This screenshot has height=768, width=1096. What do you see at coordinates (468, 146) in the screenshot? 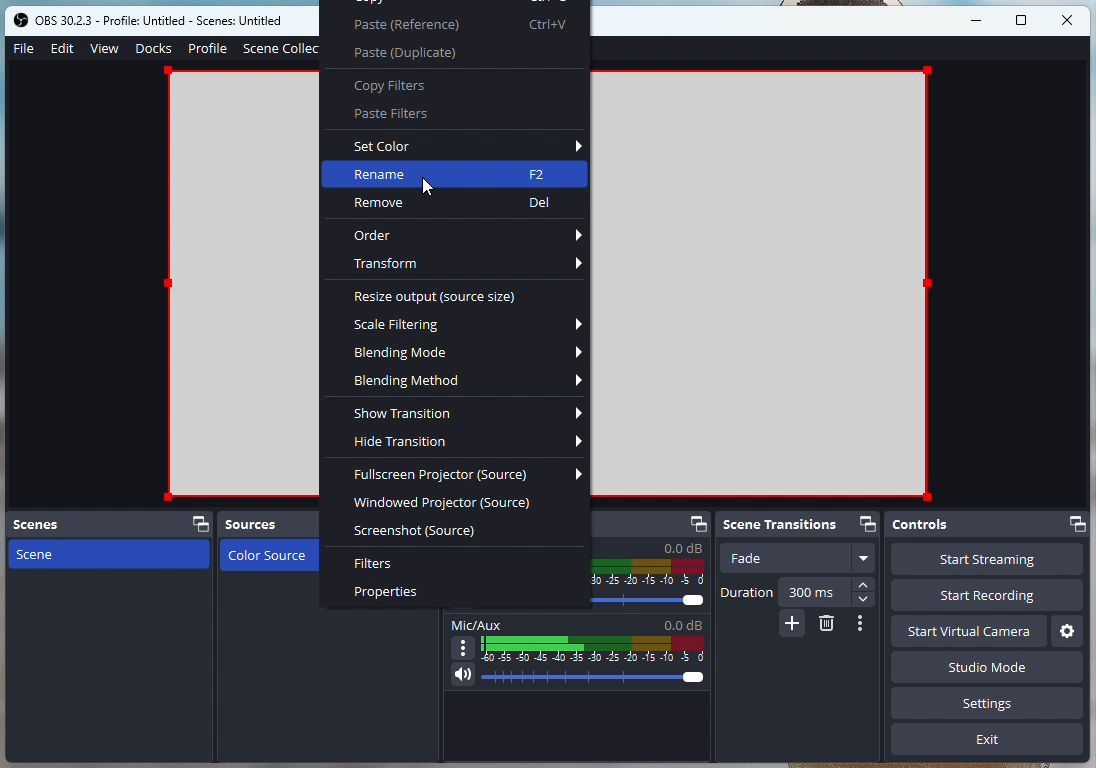
I see `Set Color` at bounding box center [468, 146].